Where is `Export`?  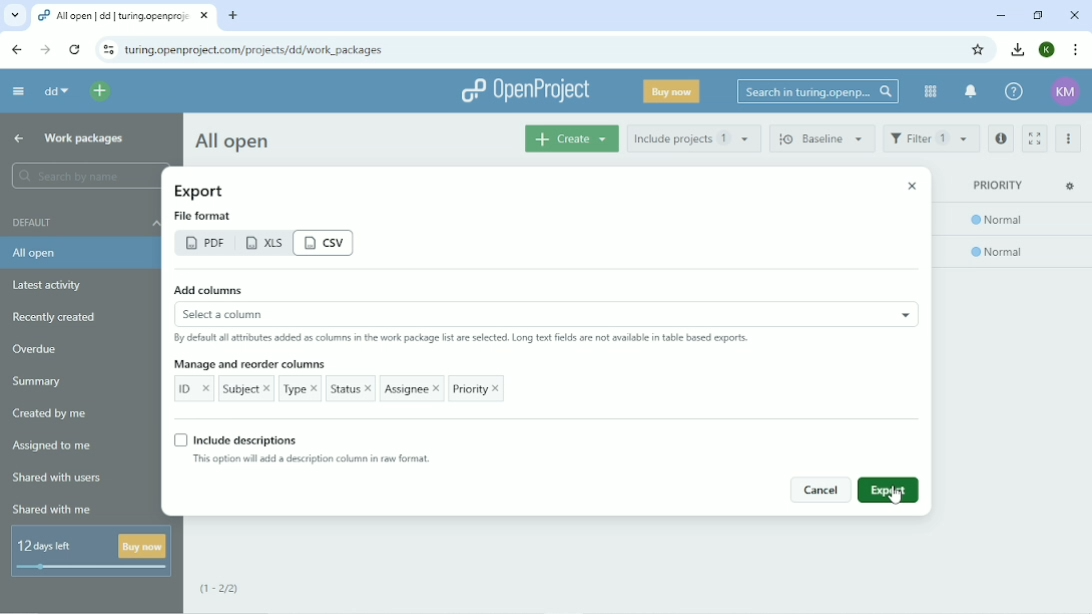
Export is located at coordinates (203, 191).